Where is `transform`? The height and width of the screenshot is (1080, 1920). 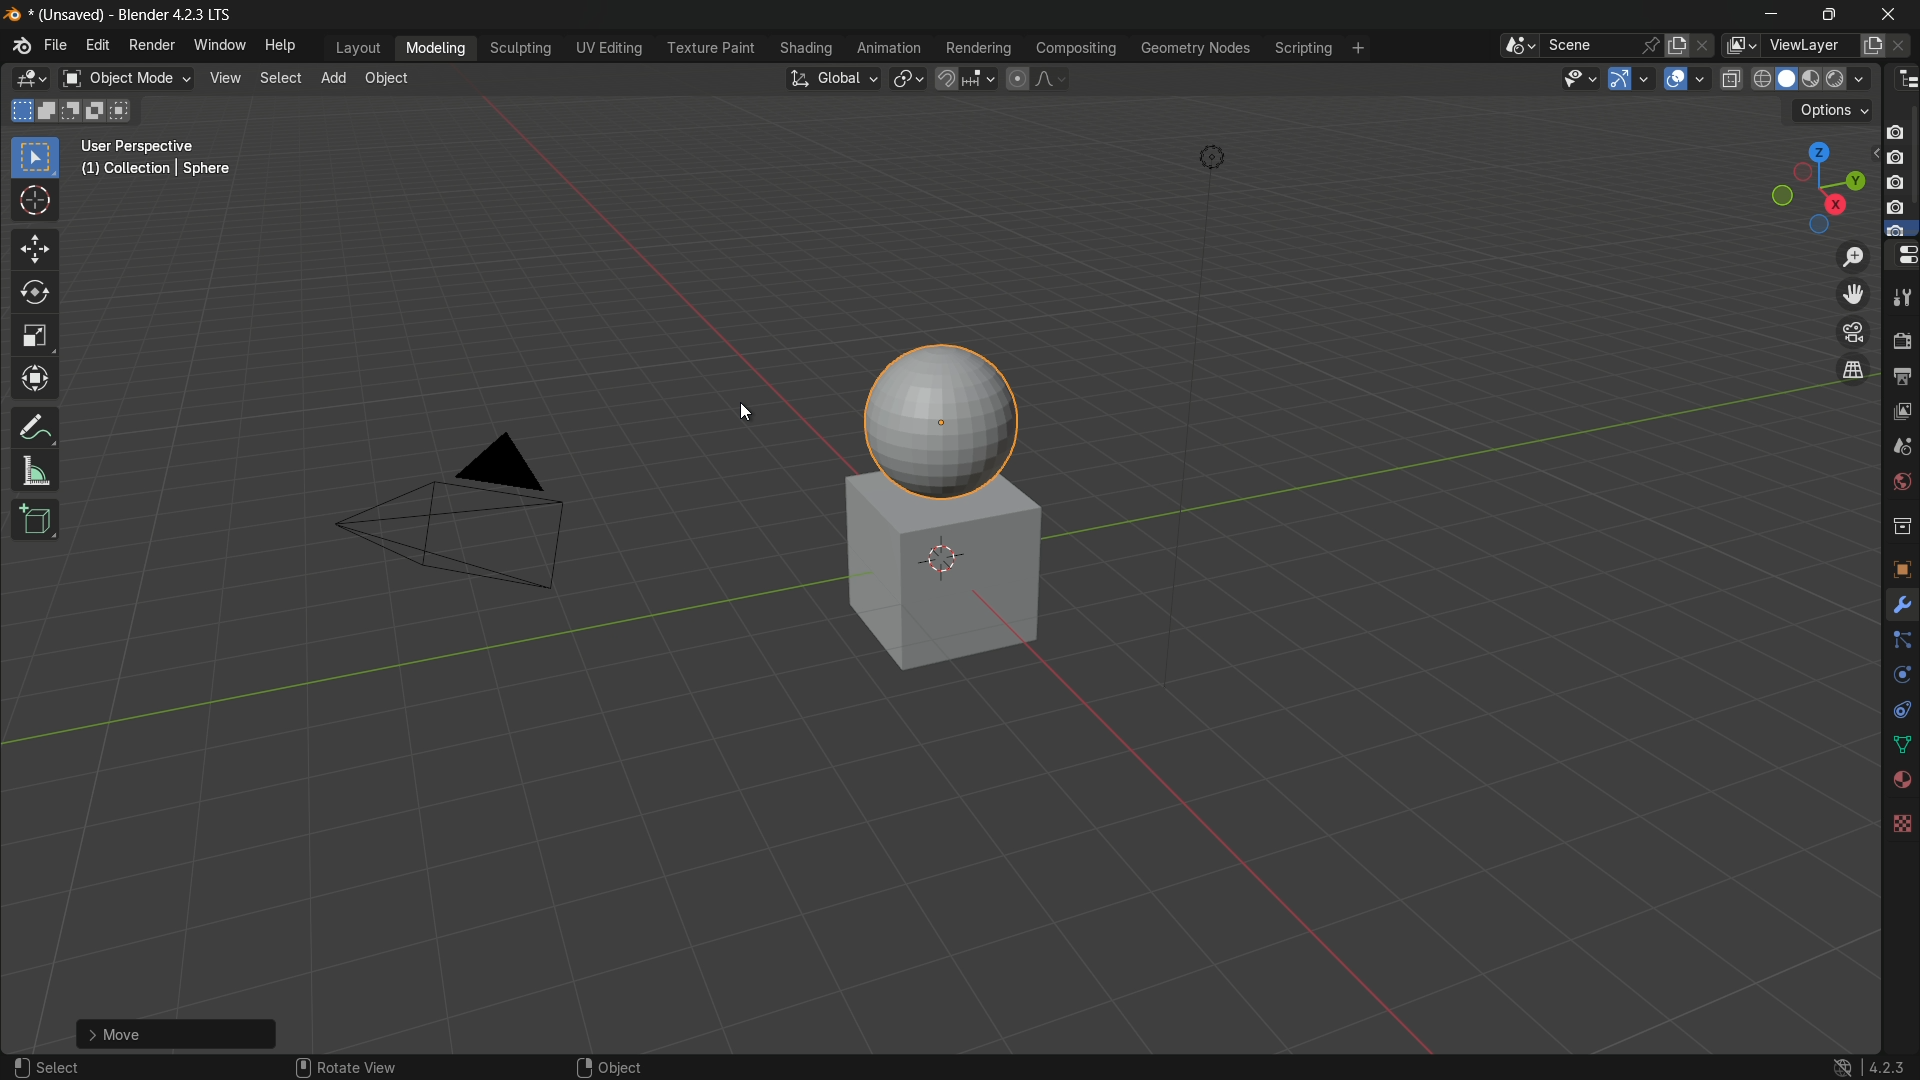
transform is located at coordinates (36, 379).